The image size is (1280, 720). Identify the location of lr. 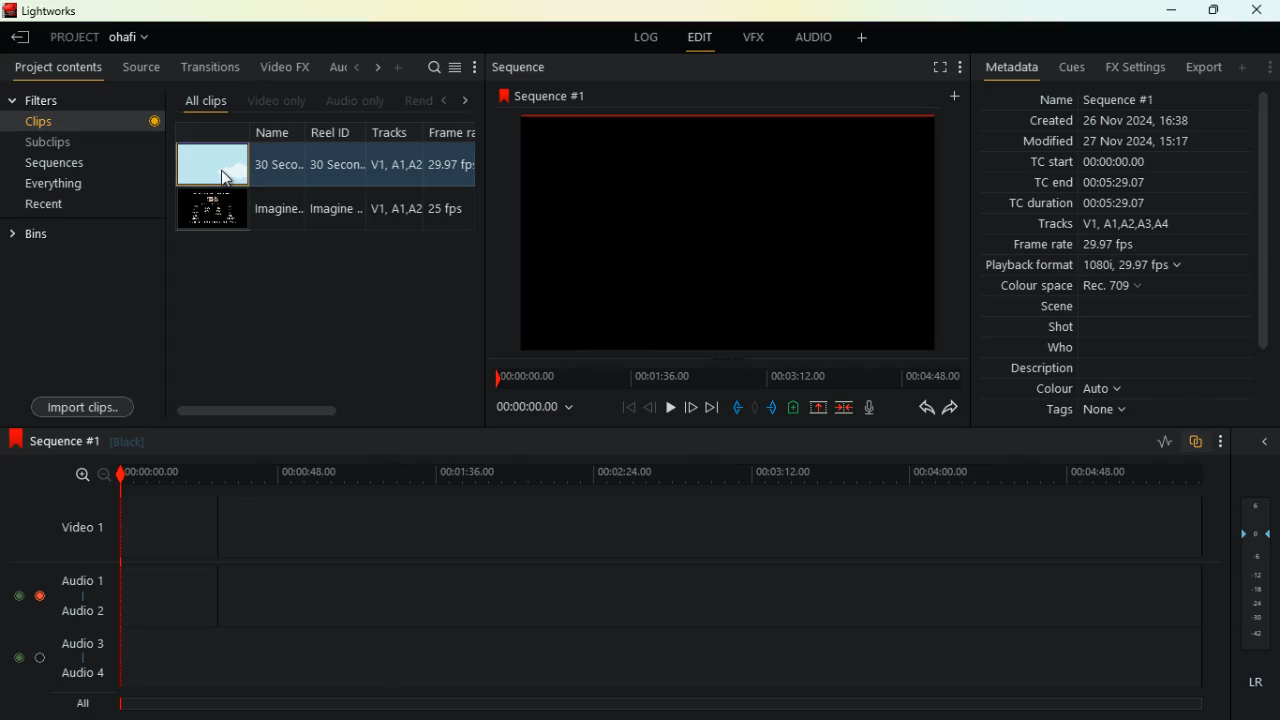
(1251, 683).